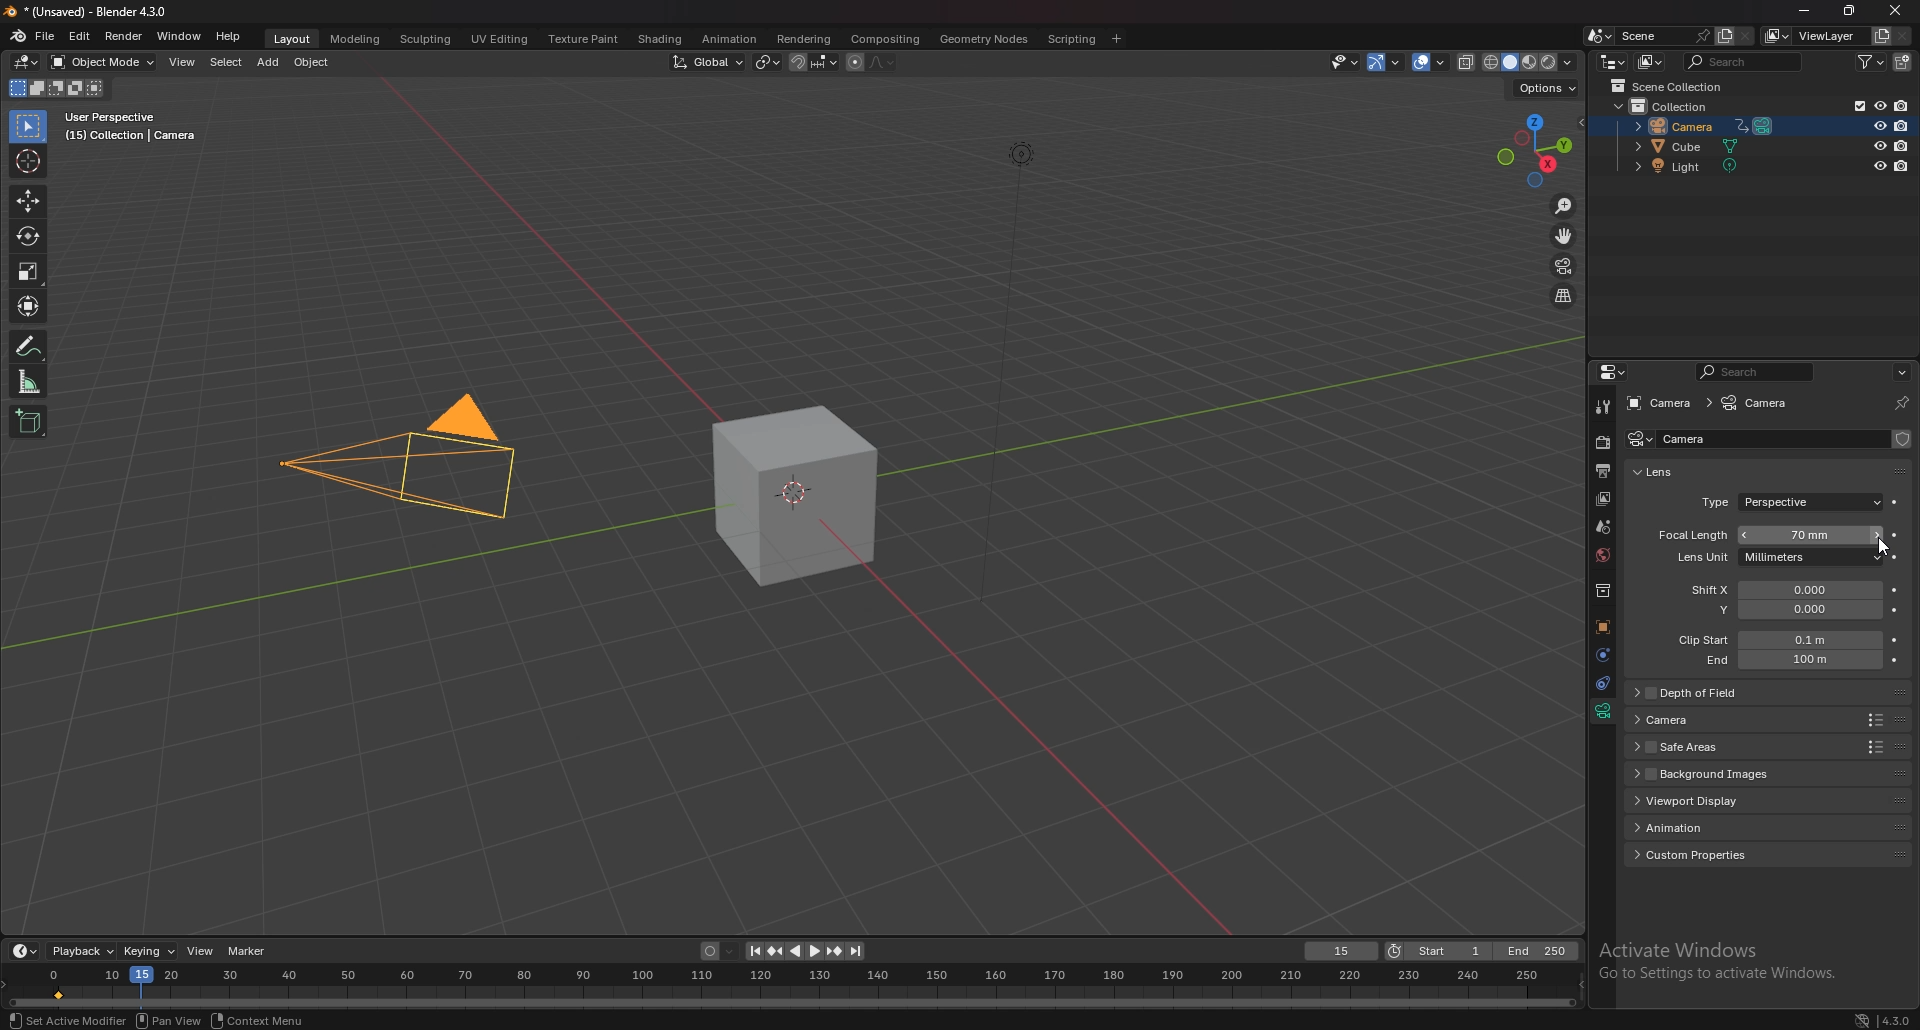 This screenshot has height=1030, width=1920. What do you see at coordinates (1602, 627) in the screenshot?
I see `objects` at bounding box center [1602, 627].